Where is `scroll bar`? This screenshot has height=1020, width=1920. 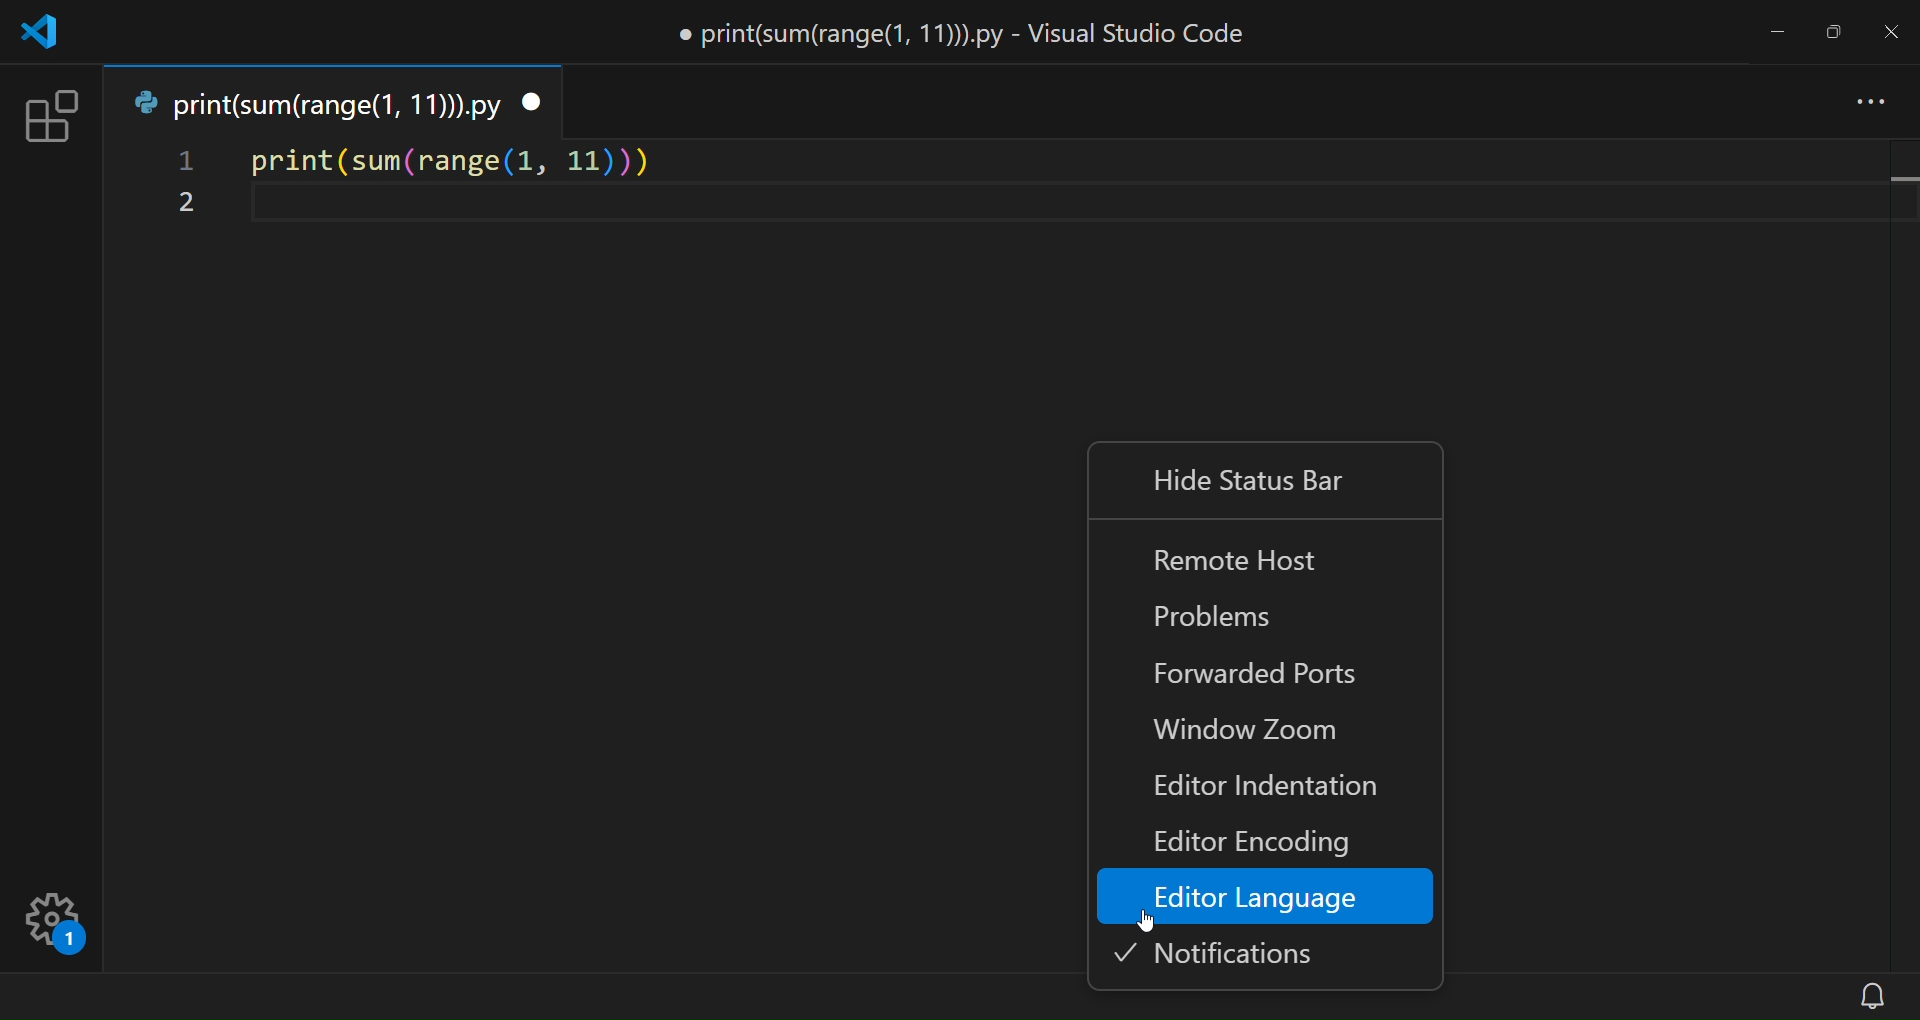
scroll bar is located at coordinates (1900, 554).